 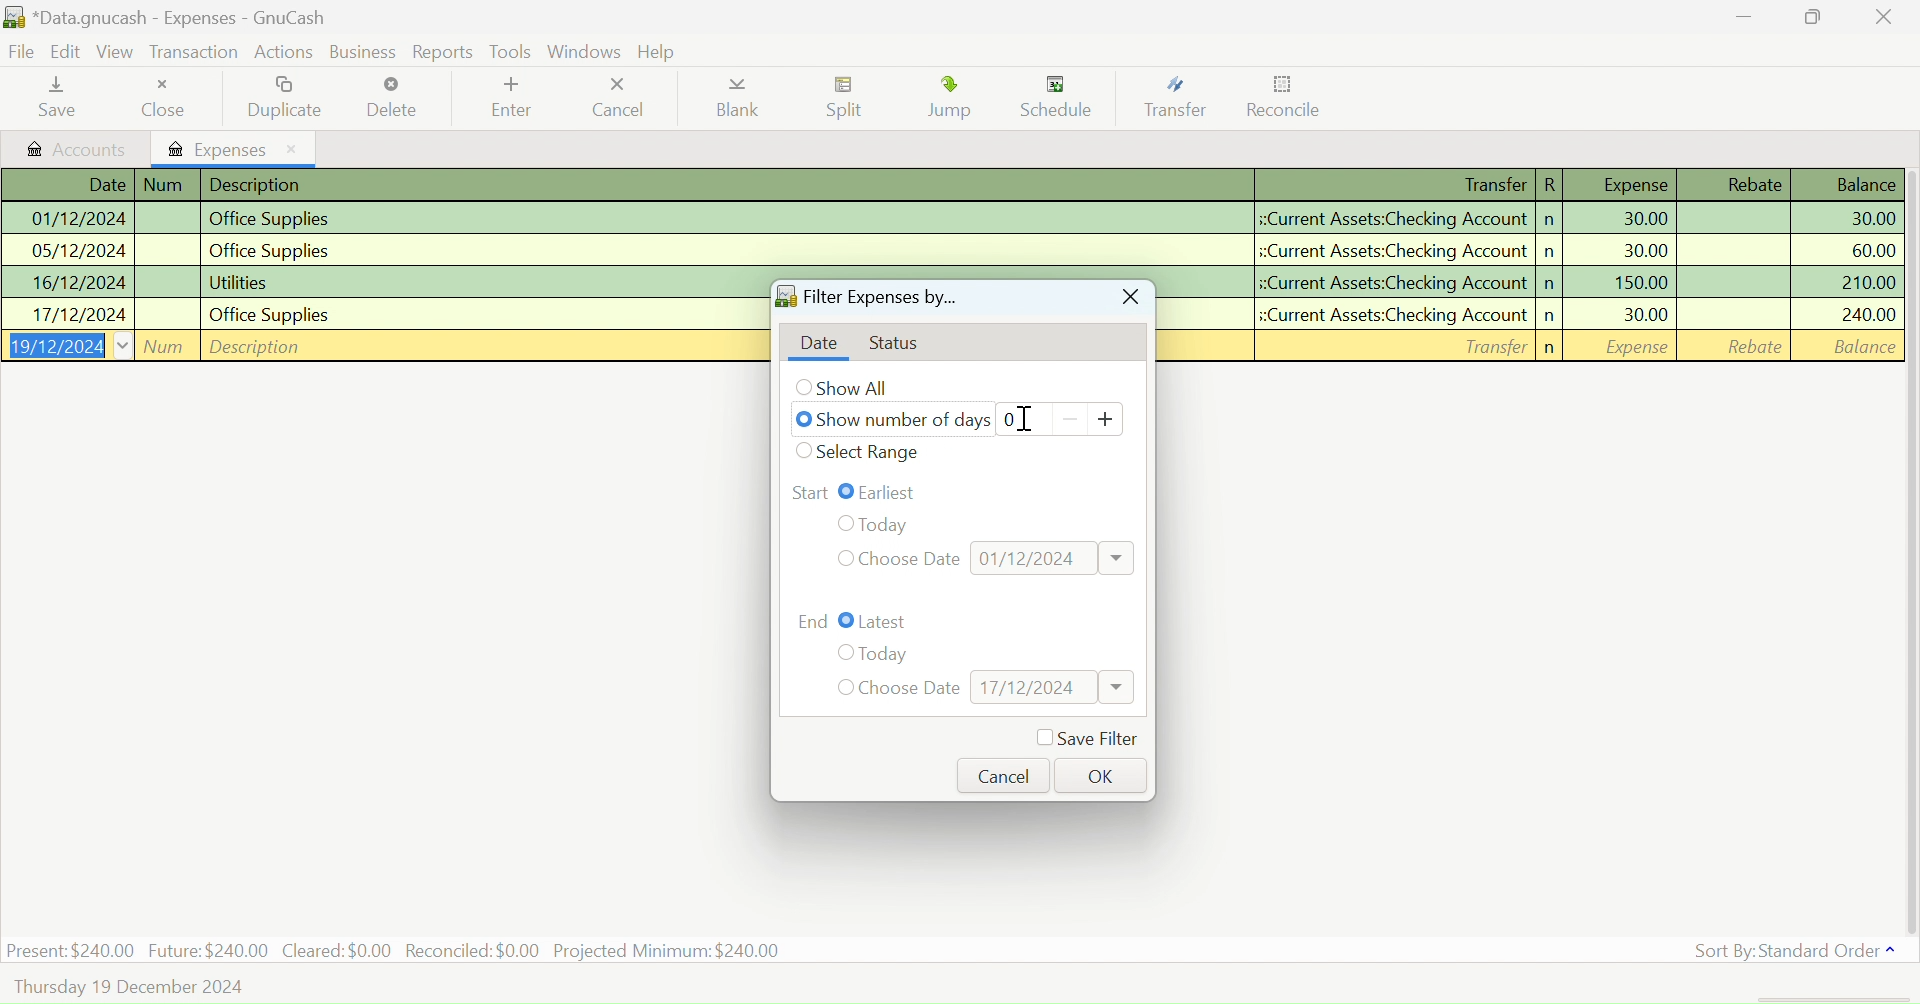 What do you see at coordinates (1541, 345) in the screenshot?
I see `New Entry Field` at bounding box center [1541, 345].